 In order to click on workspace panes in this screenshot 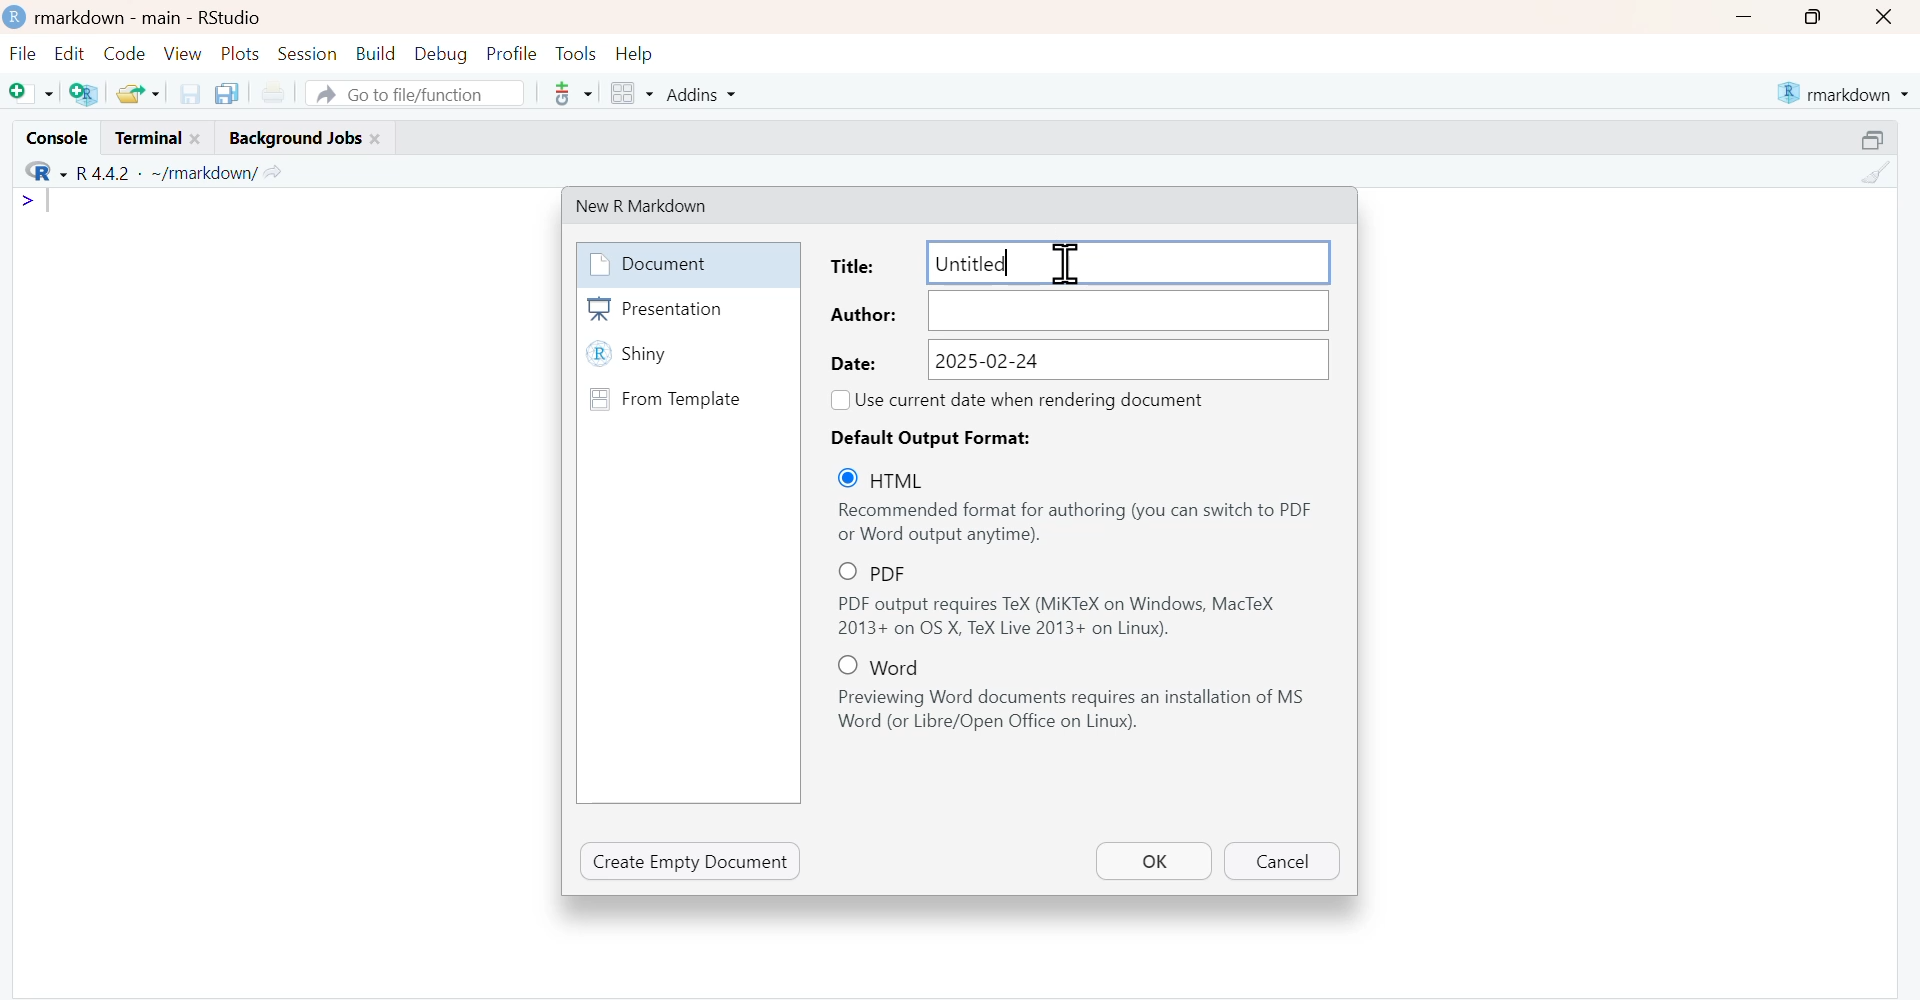, I will do `click(630, 93)`.